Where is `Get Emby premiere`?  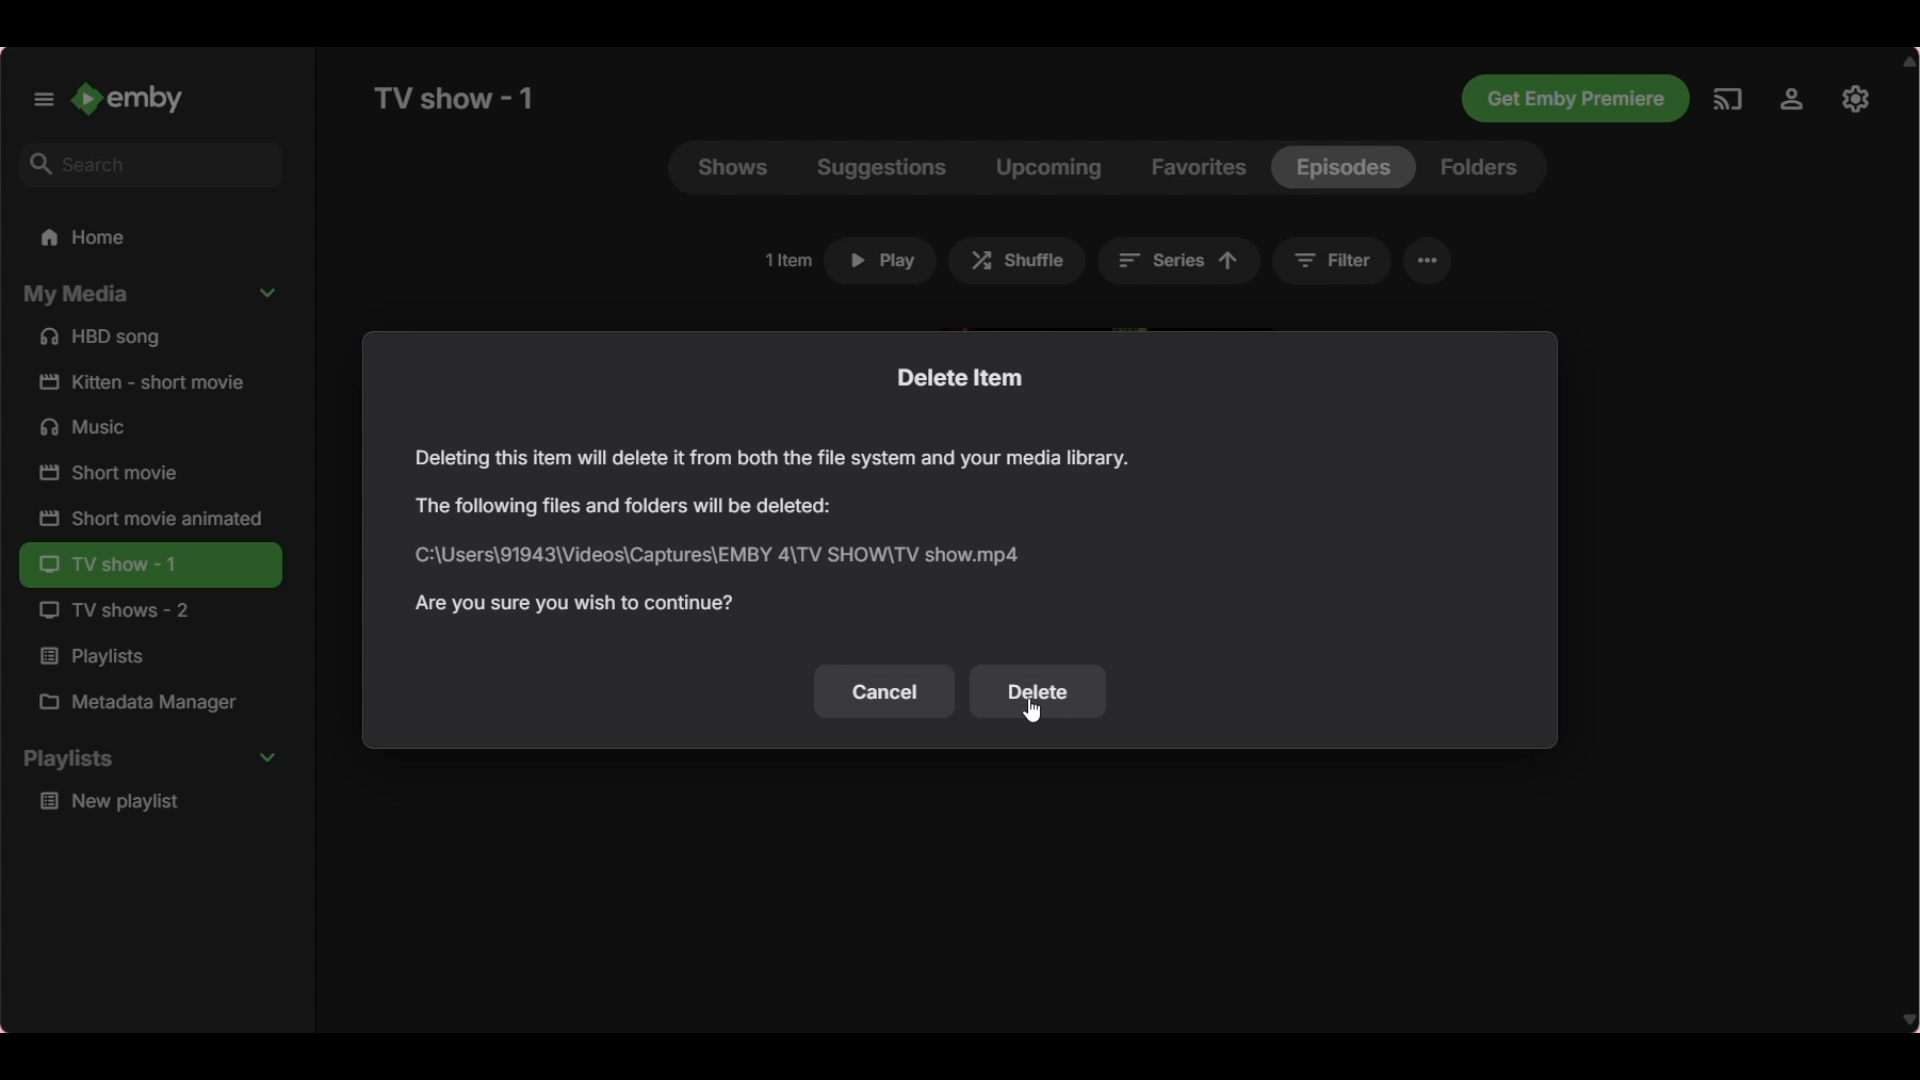 Get Emby premiere is located at coordinates (1575, 99).